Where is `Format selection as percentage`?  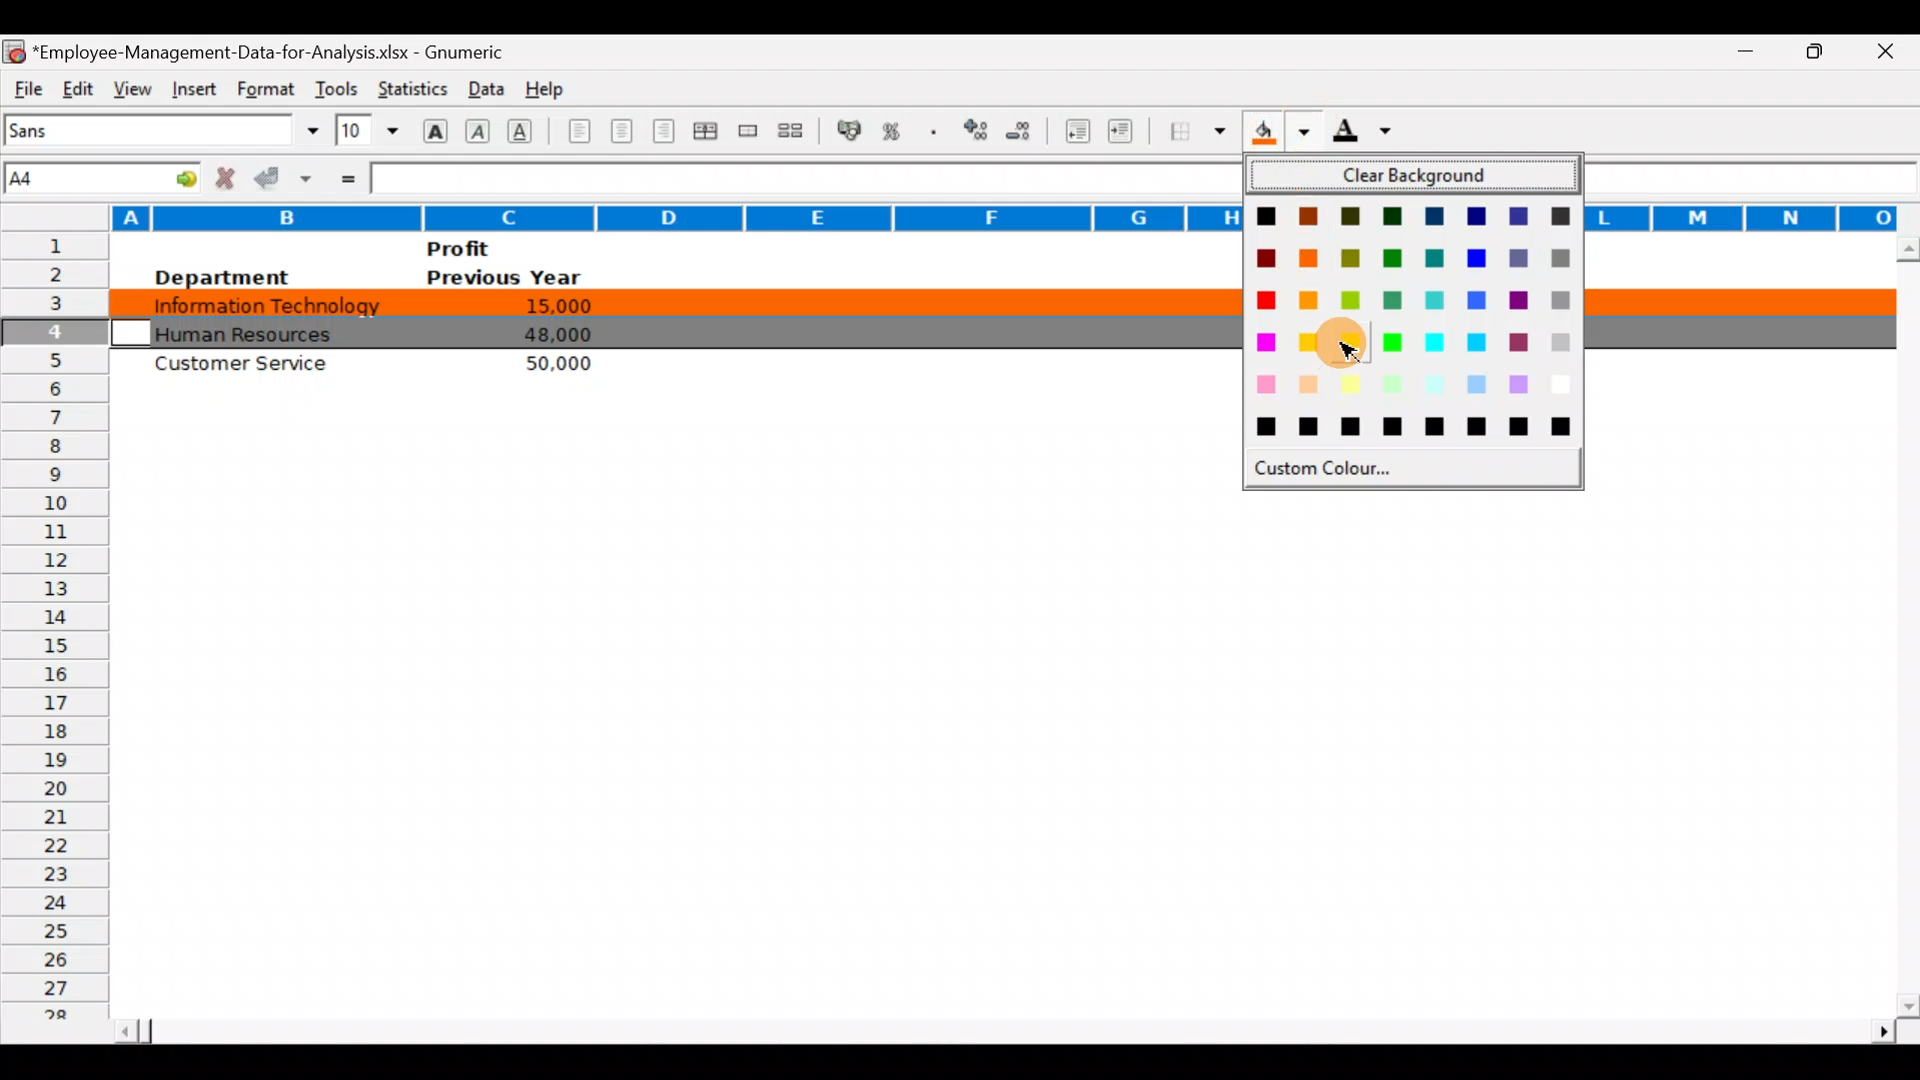 Format selection as percentage is located at coordinates (898, 131).